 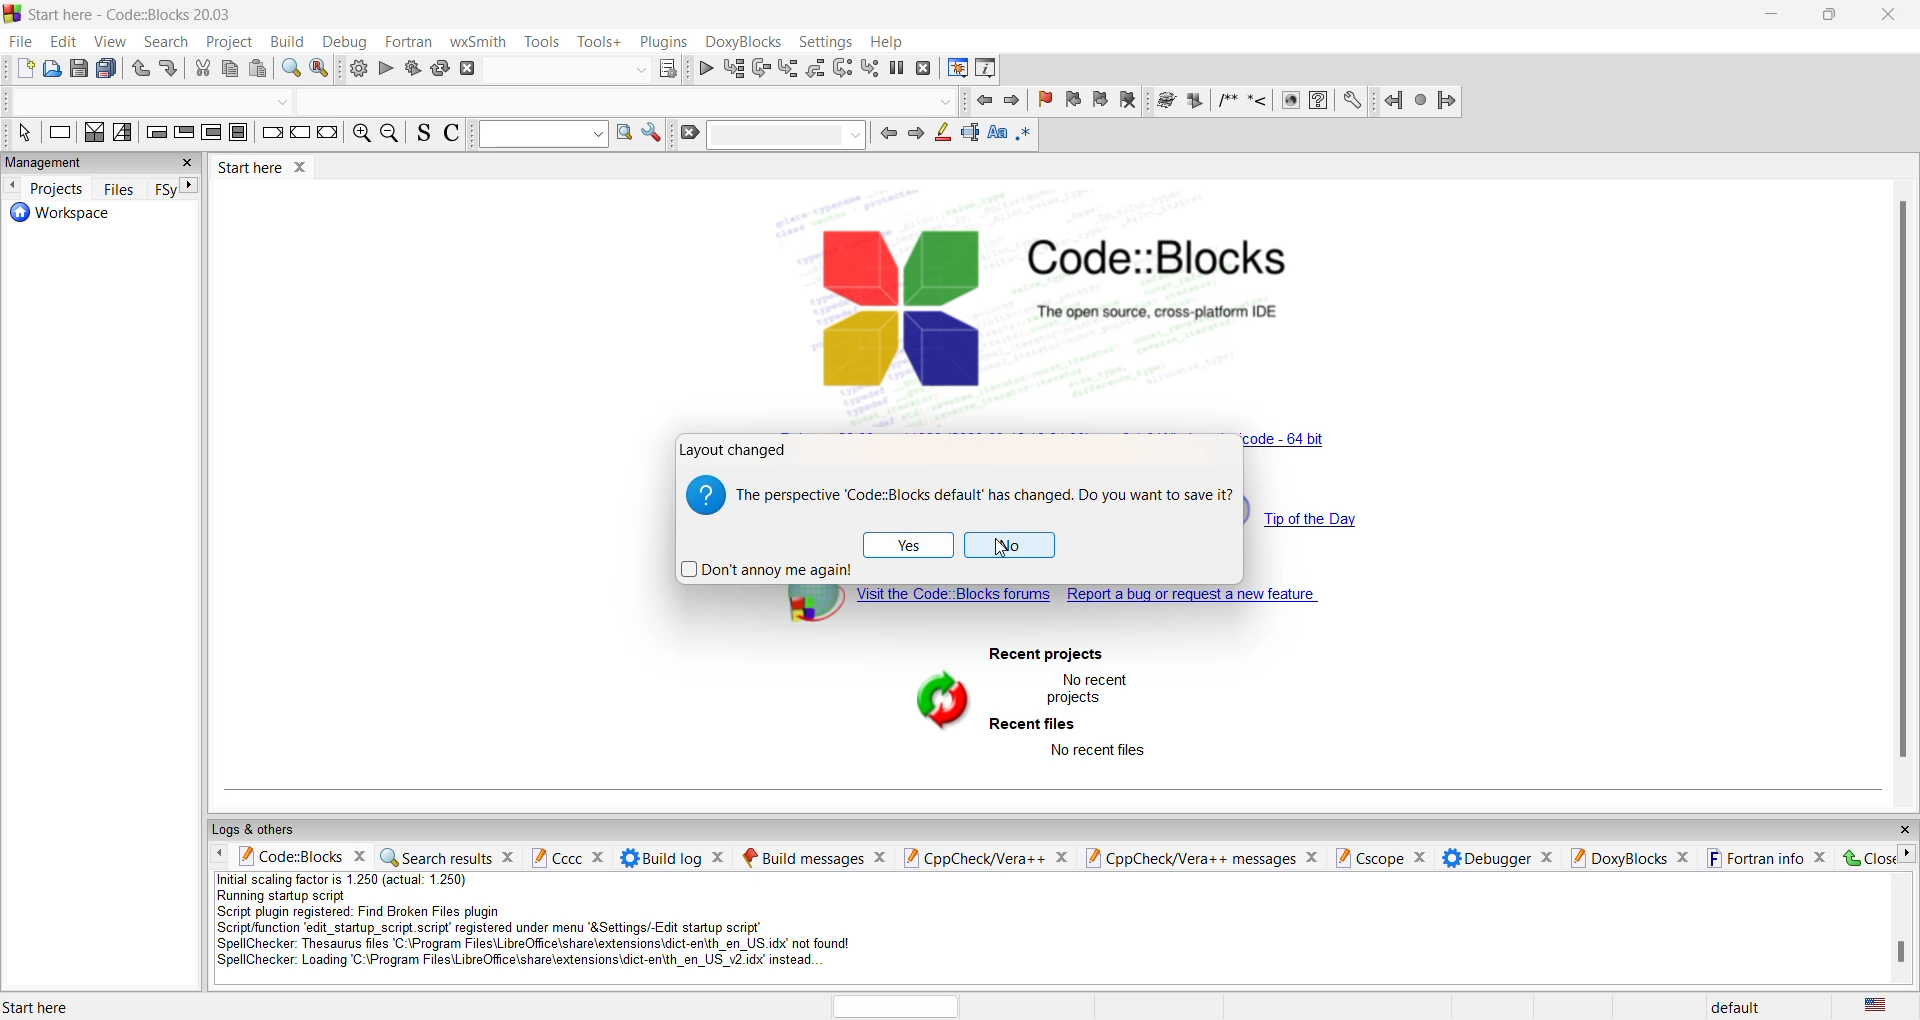 I want to click on instruction, so click(x=123, y=133).